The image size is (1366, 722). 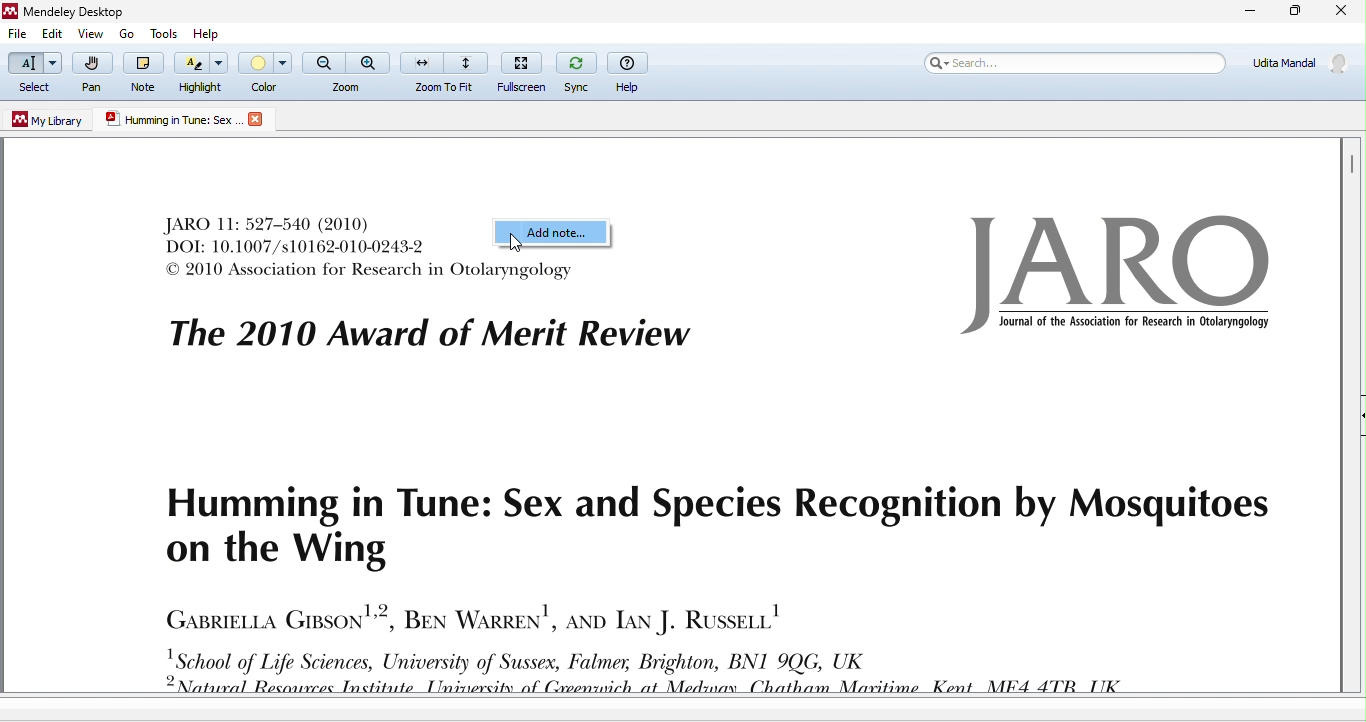 I want to click on search bar, so click(x=1076, y=65).